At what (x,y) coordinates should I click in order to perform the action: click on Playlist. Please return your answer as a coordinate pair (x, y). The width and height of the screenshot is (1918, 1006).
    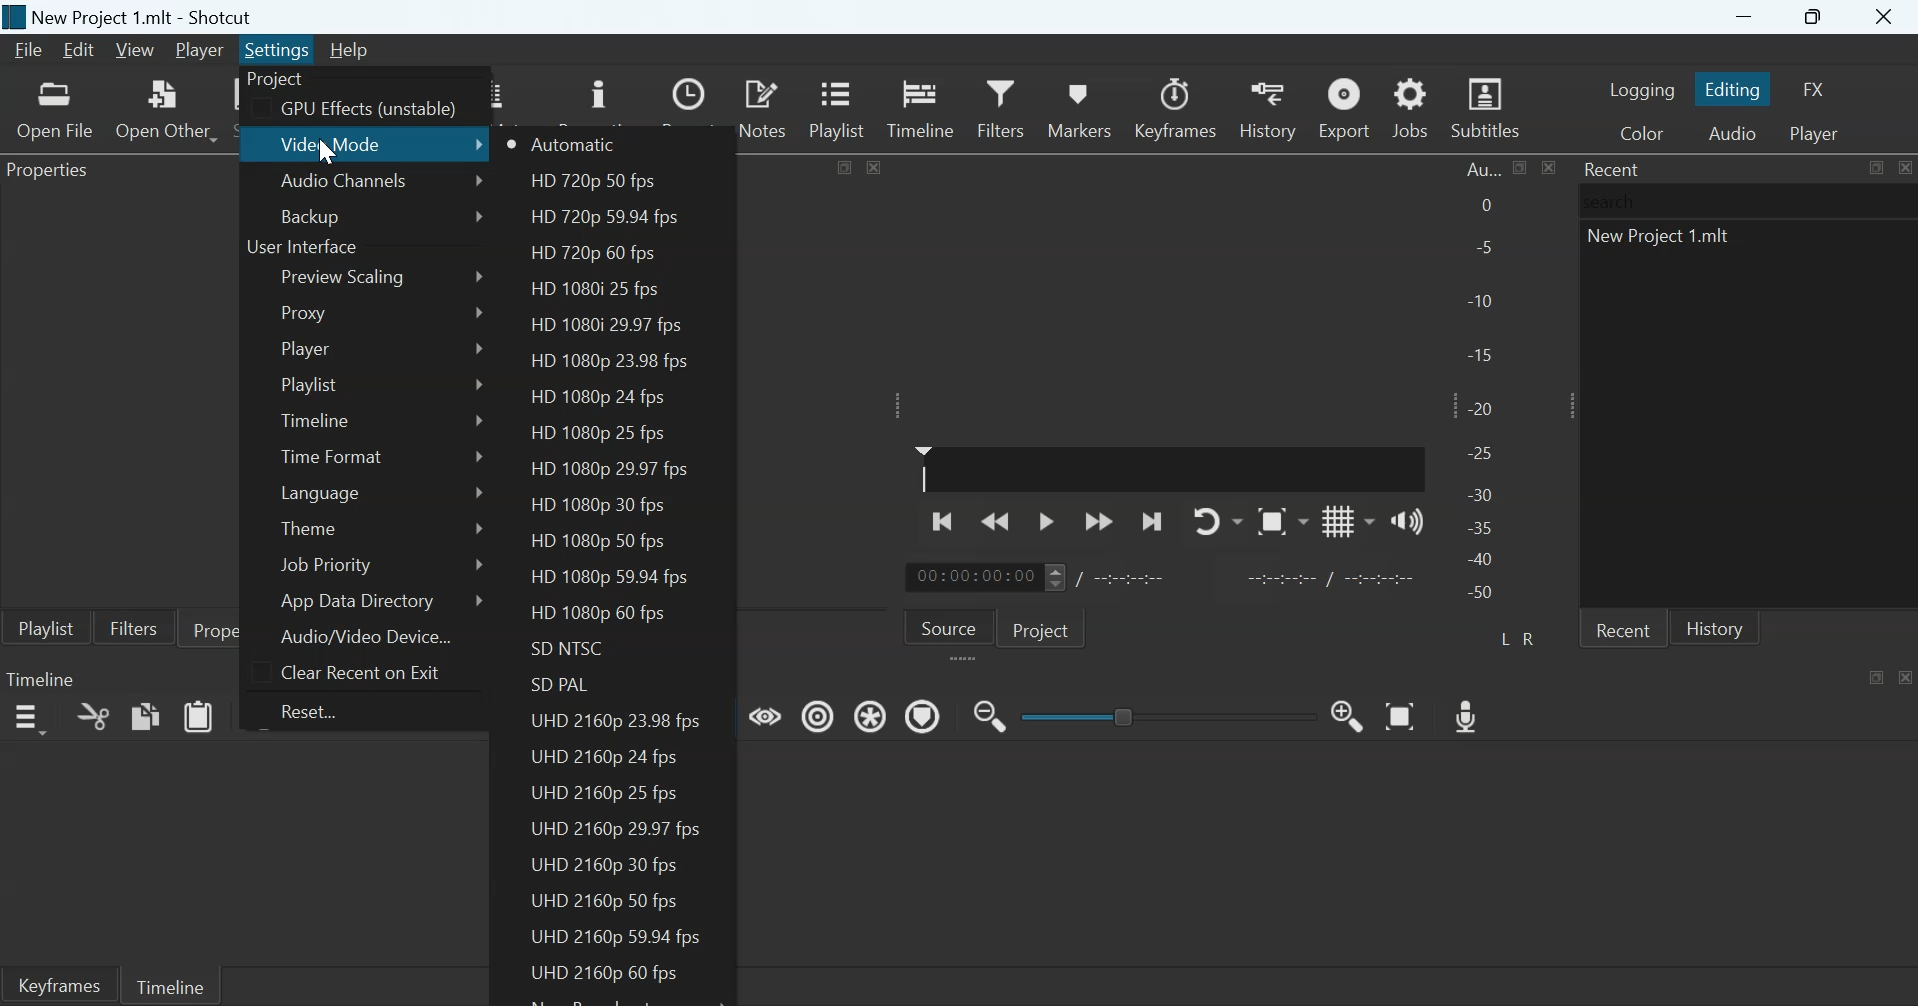
    Looking at the image, I should click on (310, 385).